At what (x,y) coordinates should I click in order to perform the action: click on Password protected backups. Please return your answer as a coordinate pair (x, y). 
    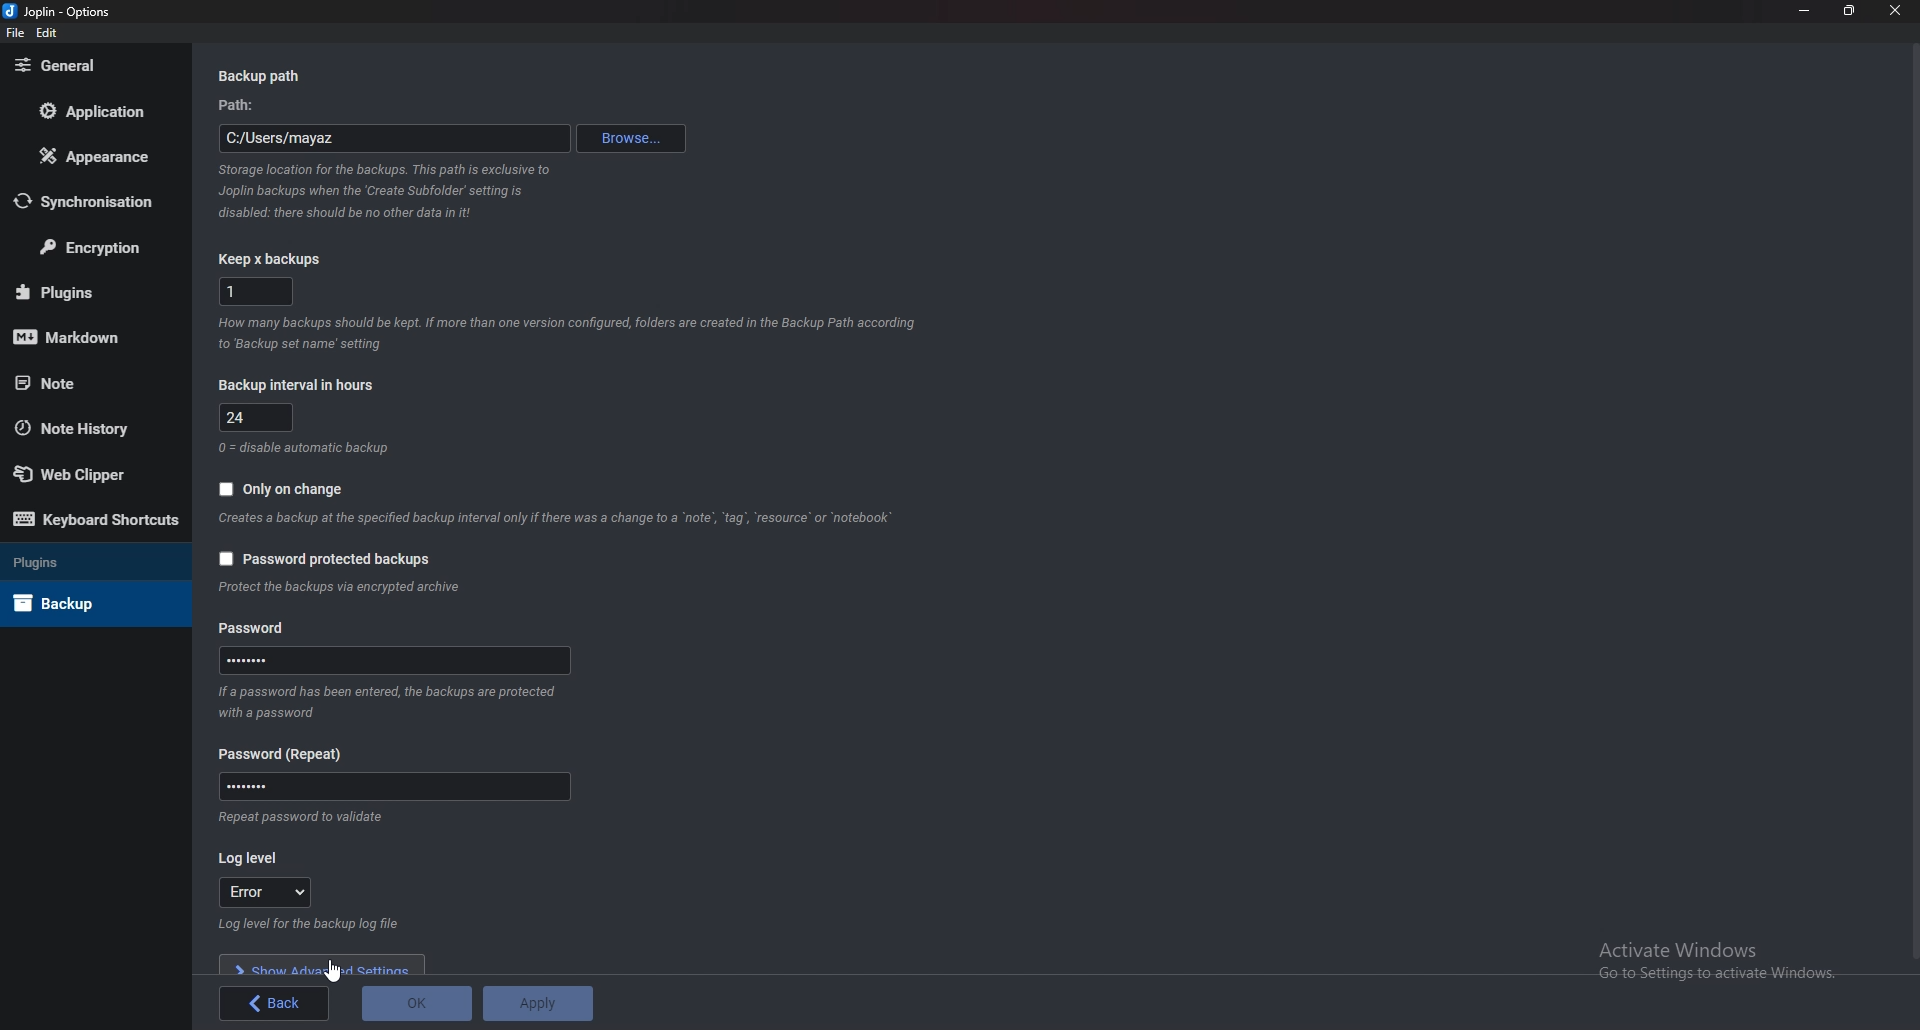
    Looking at the image, I should click on (325, 559).